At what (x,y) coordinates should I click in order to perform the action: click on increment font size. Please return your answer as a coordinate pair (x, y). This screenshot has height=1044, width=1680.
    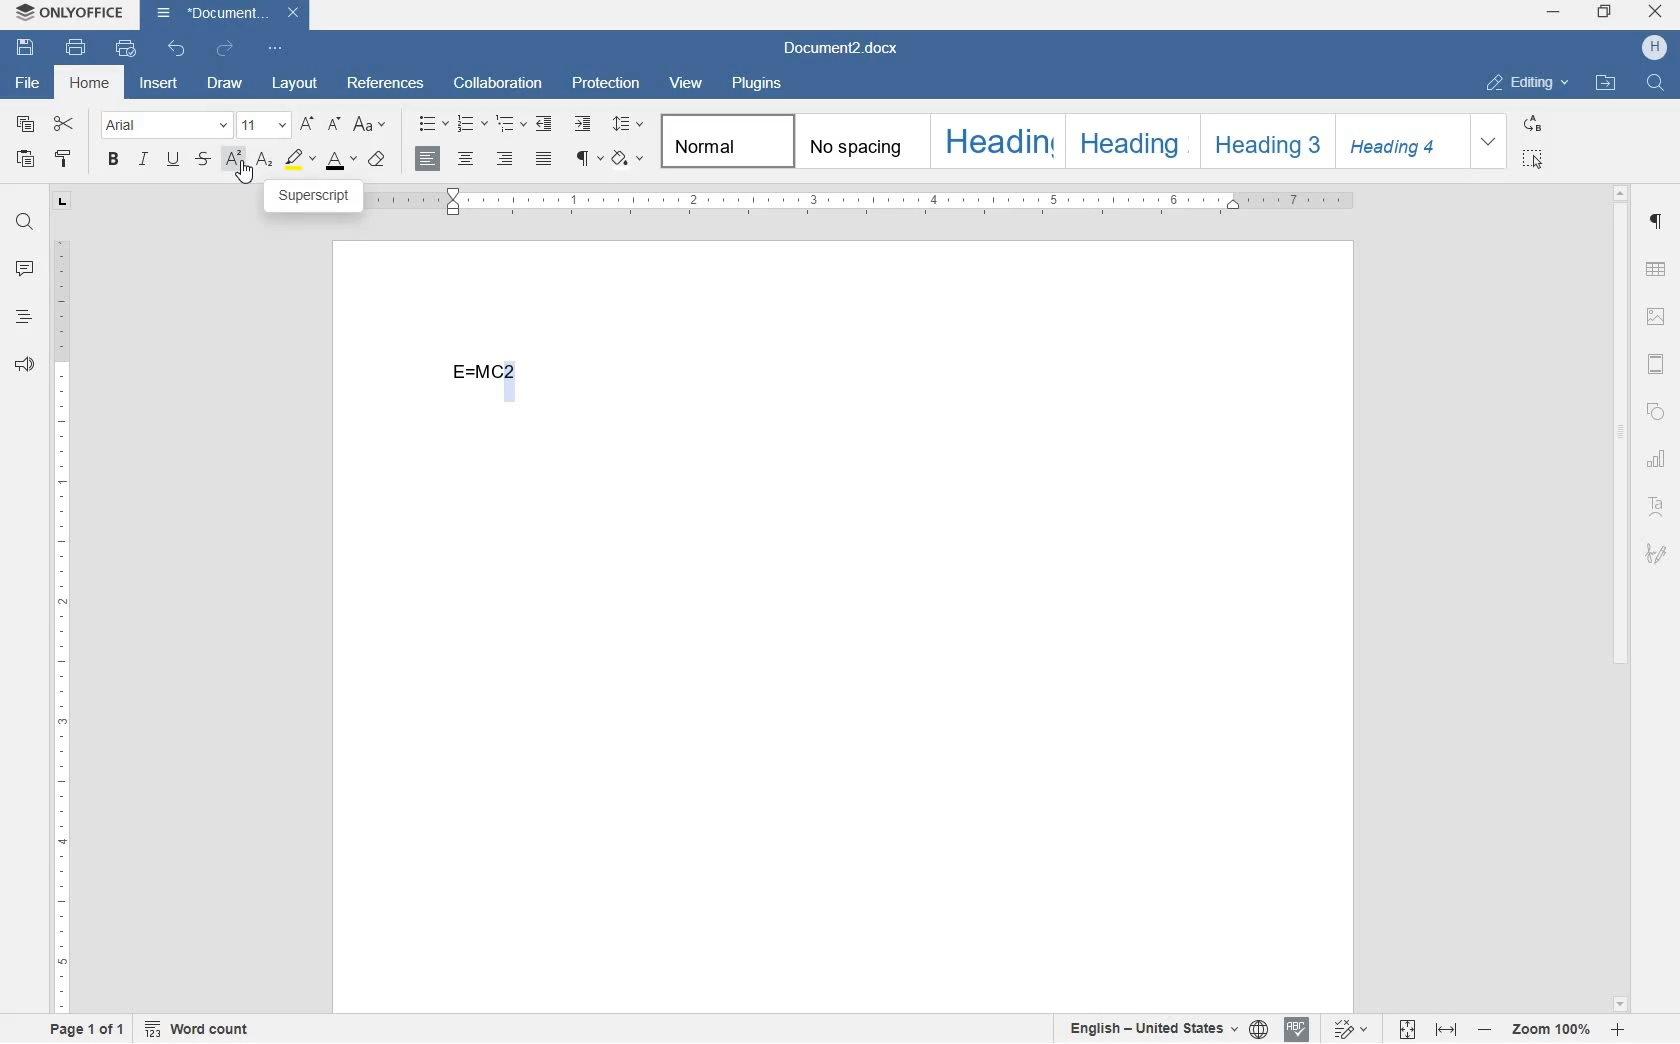
    Looking at the image, I should click on (306, 125).